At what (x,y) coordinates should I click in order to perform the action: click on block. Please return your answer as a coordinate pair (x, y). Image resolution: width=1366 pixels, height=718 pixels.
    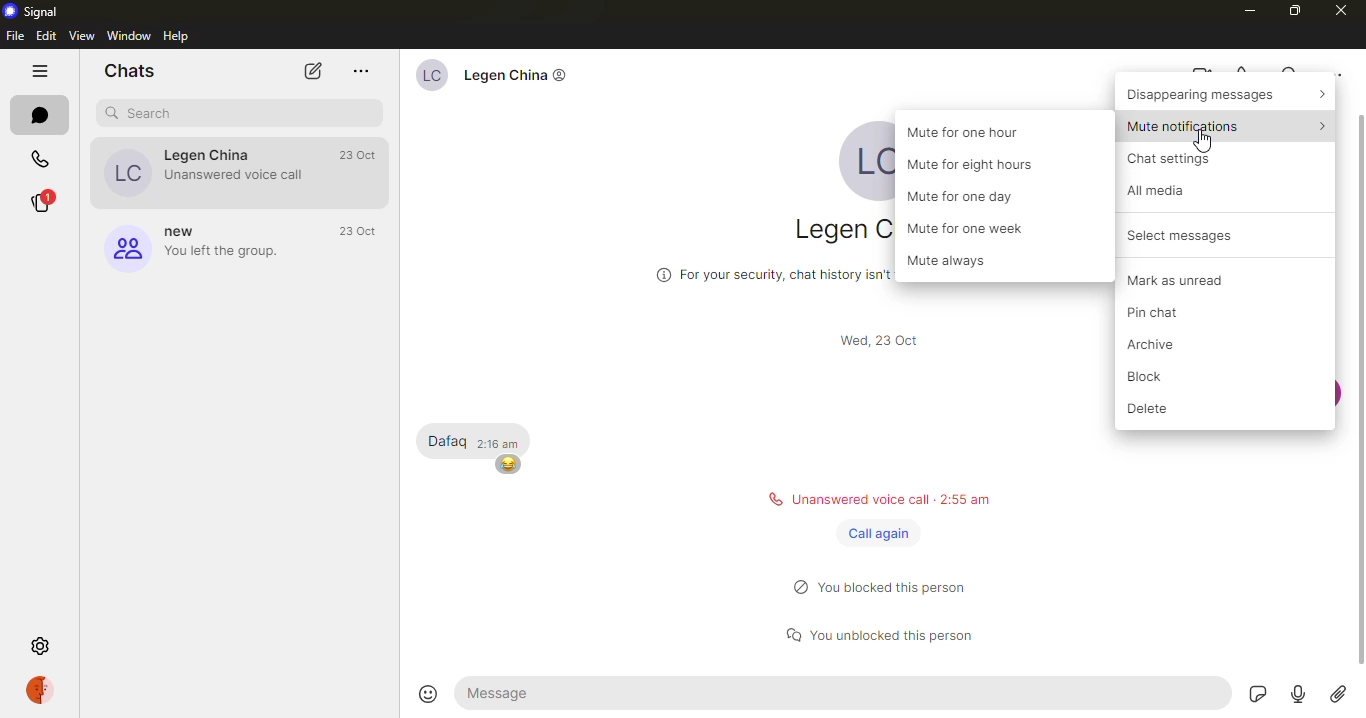
    Looking at the image, I should click on (1138, 377).